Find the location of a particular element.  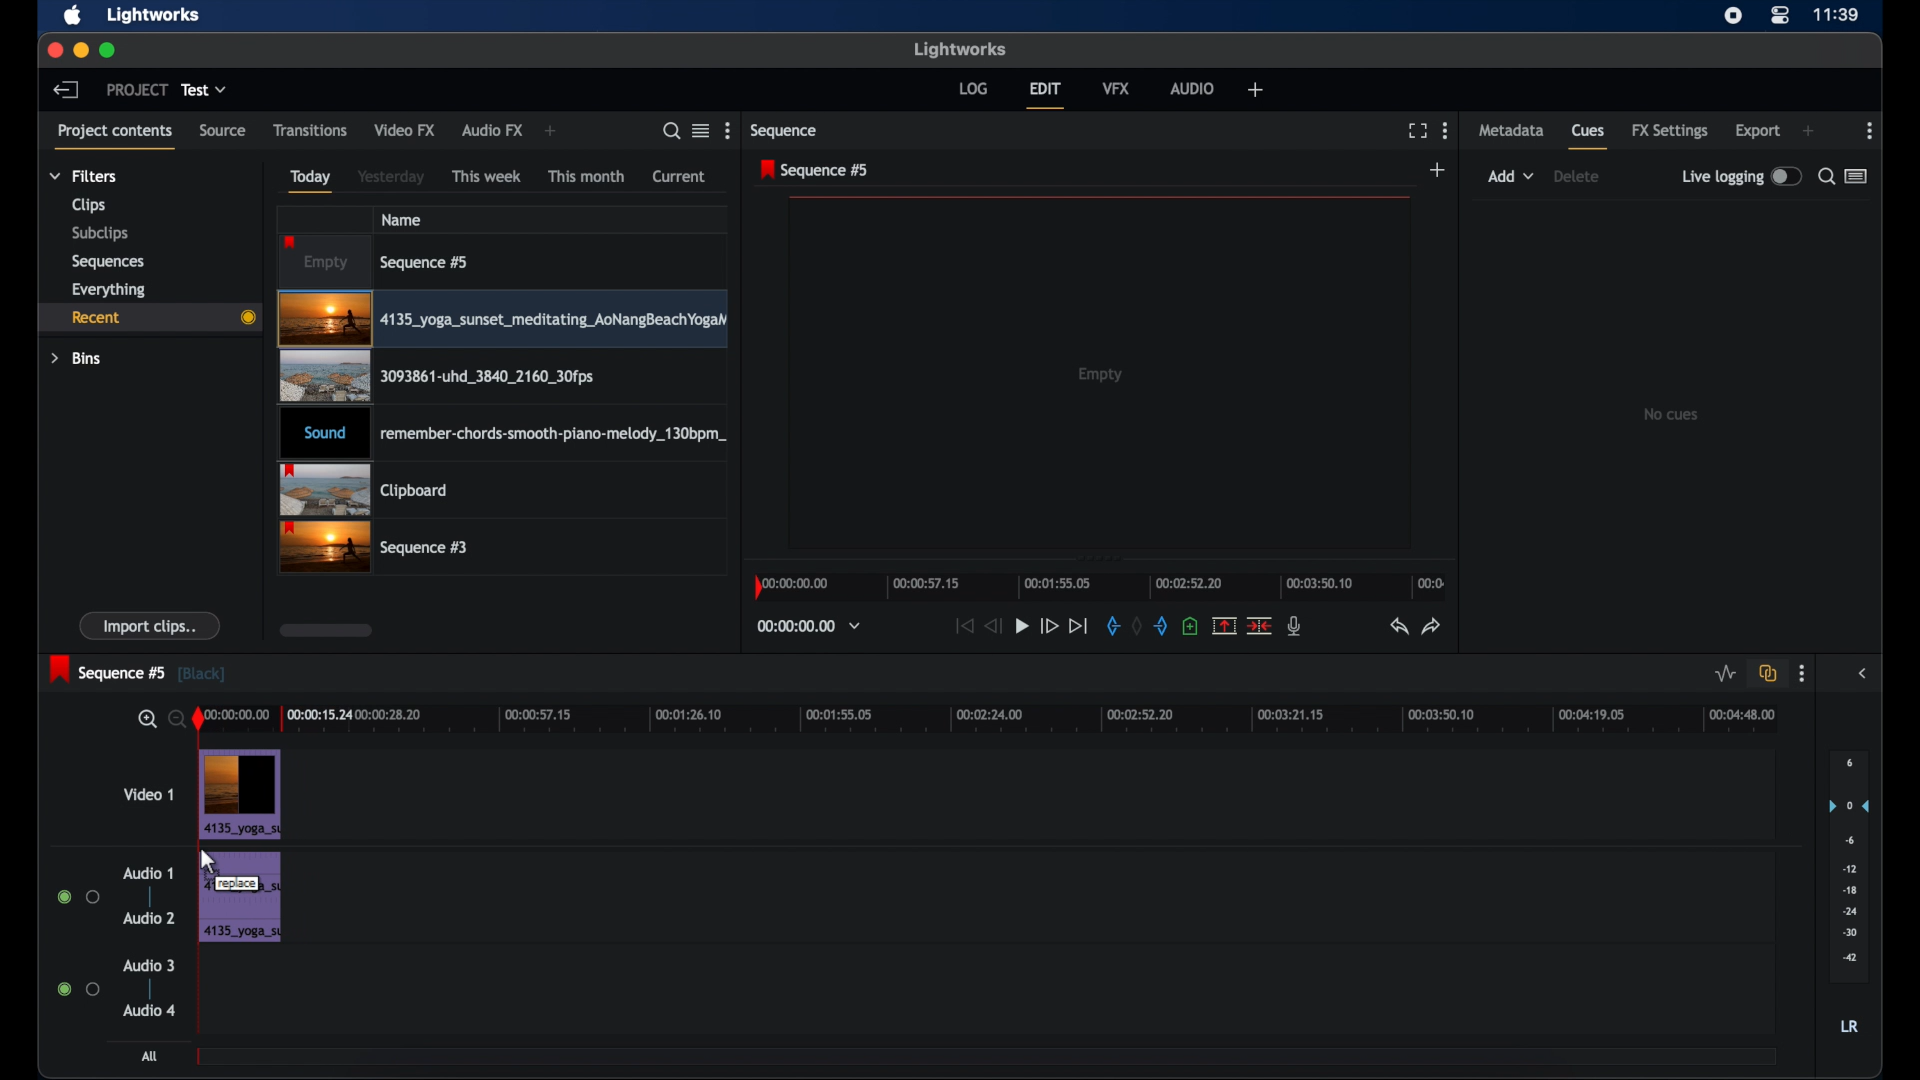

jump to start is located at coordinates (961, 625).